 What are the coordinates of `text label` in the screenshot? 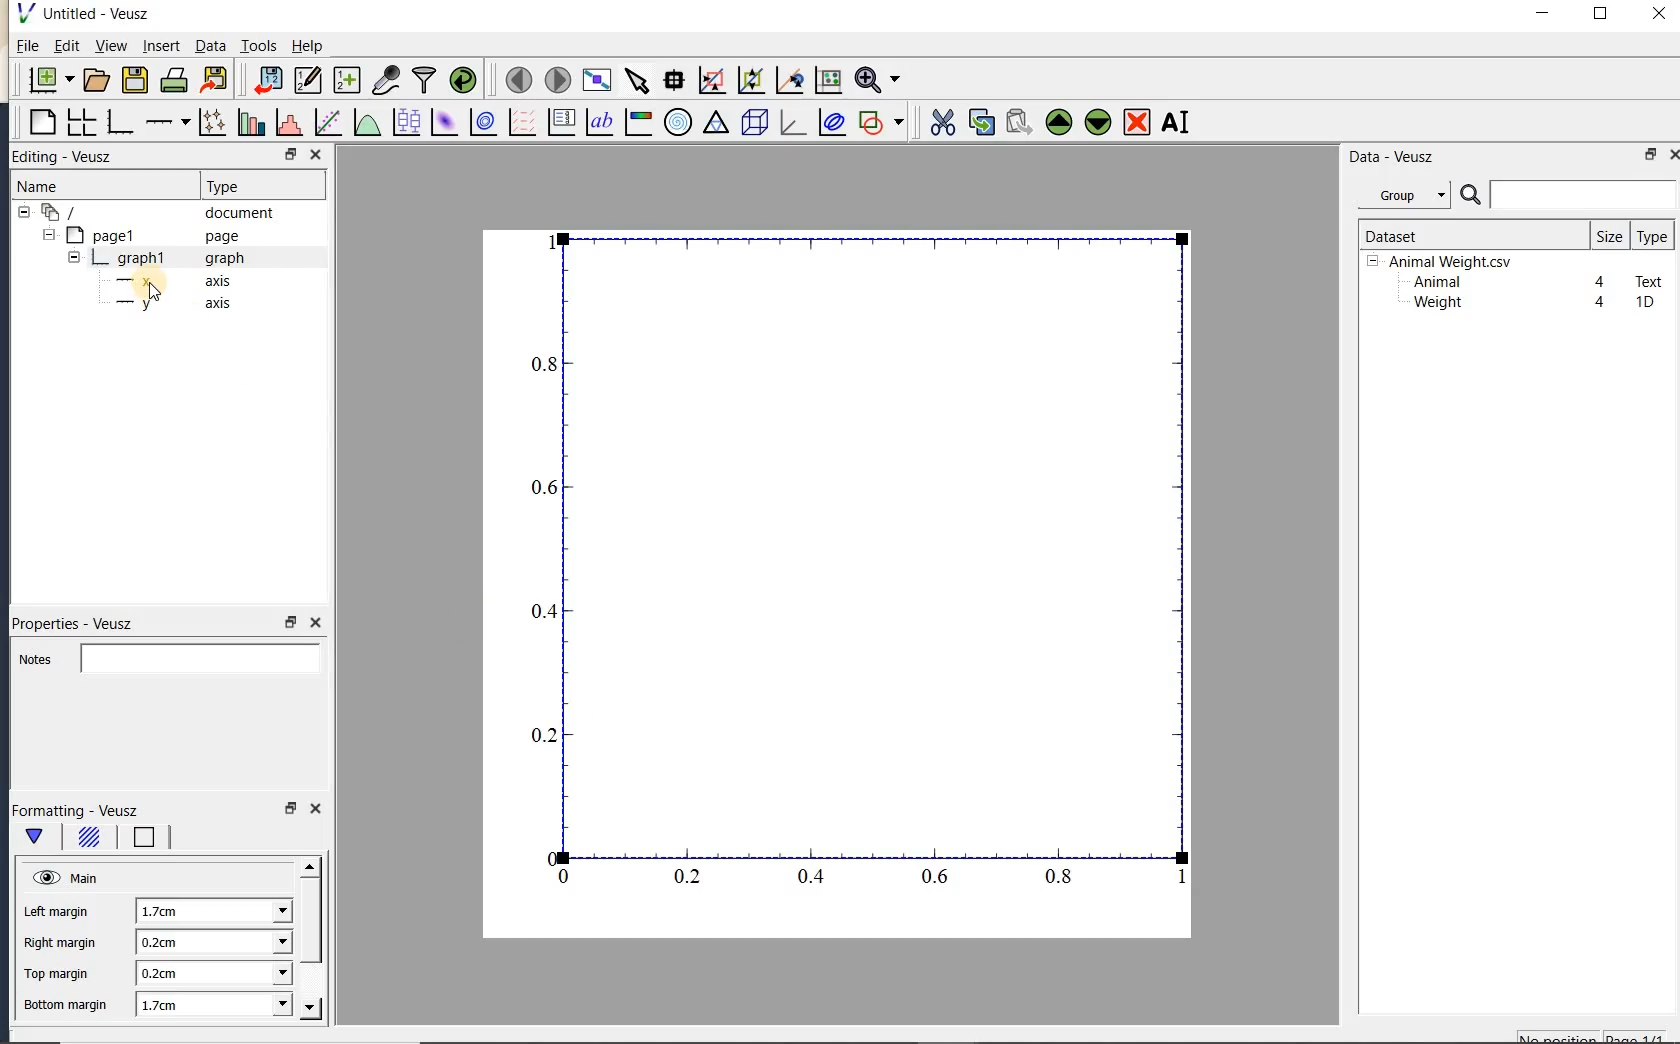 It's located at (599, 124).